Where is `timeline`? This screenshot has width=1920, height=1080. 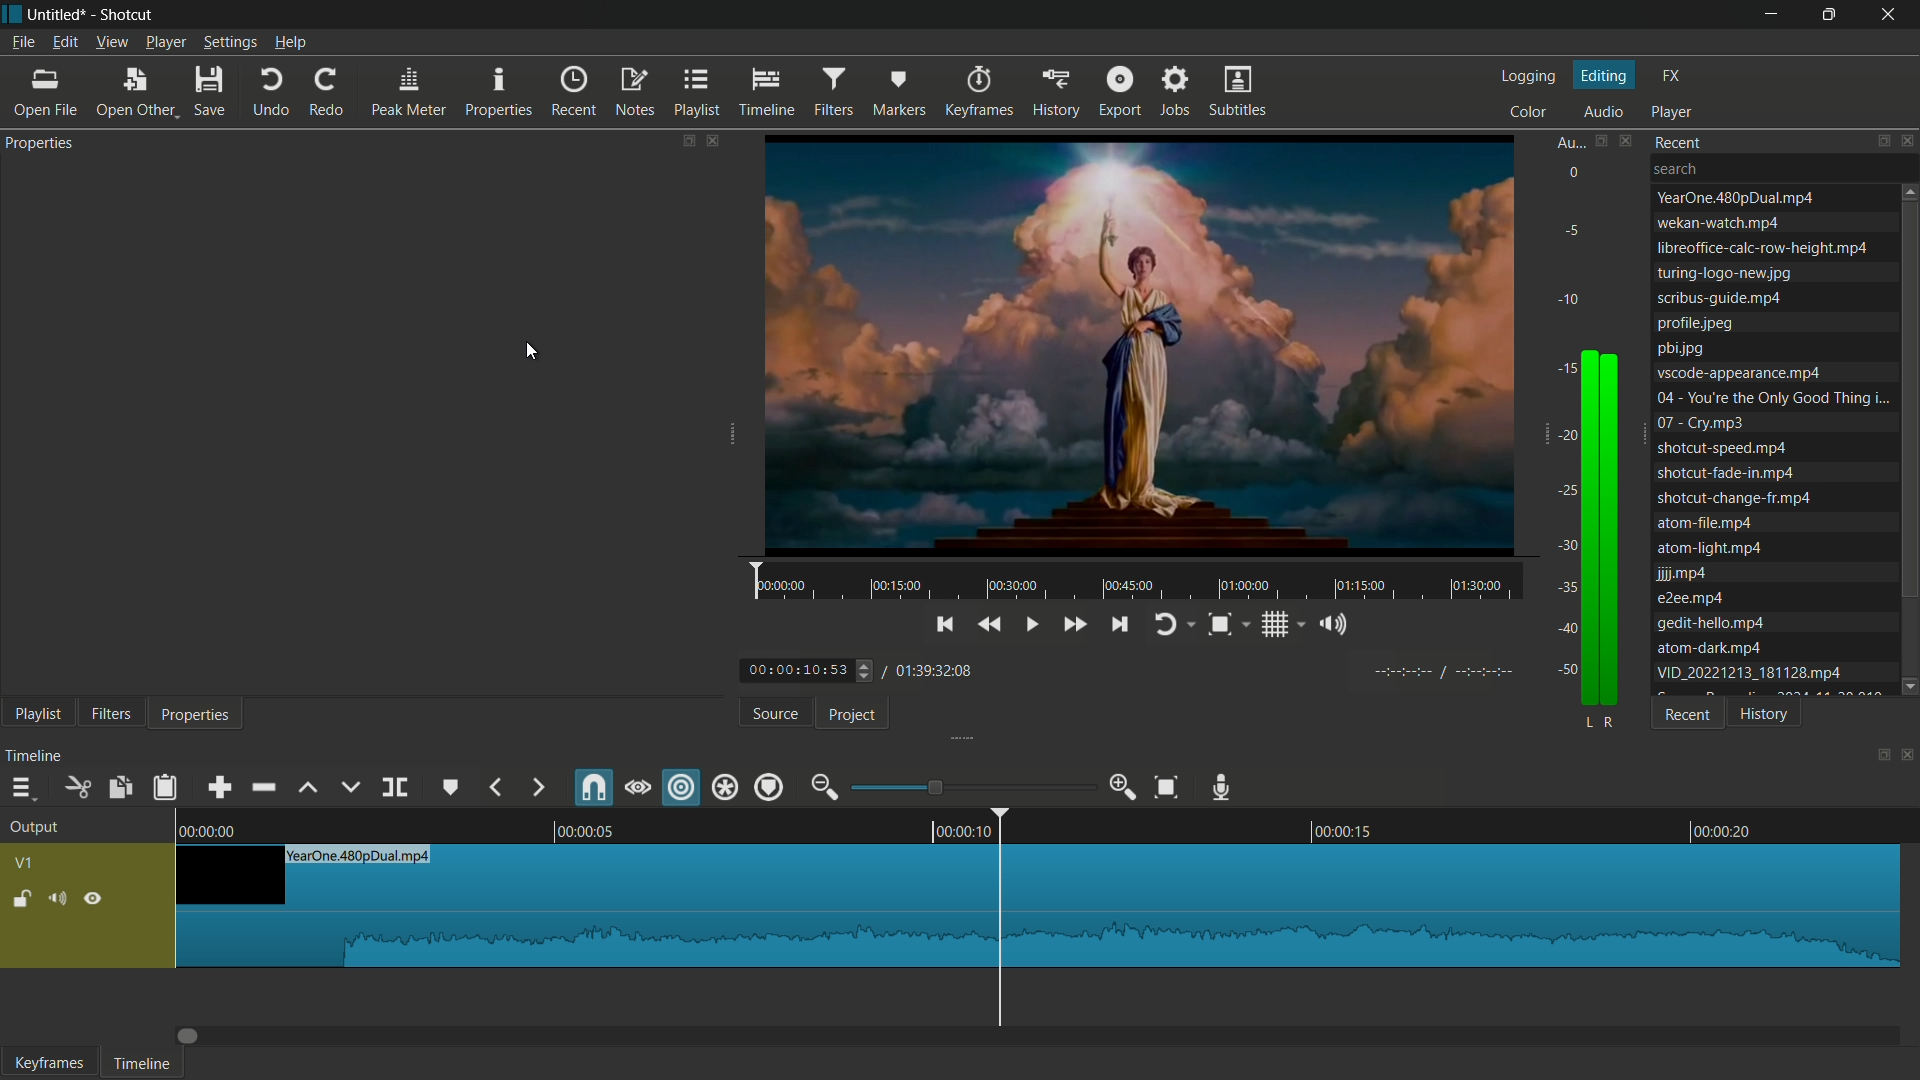
timeline is located at coordinates (1031, 826).